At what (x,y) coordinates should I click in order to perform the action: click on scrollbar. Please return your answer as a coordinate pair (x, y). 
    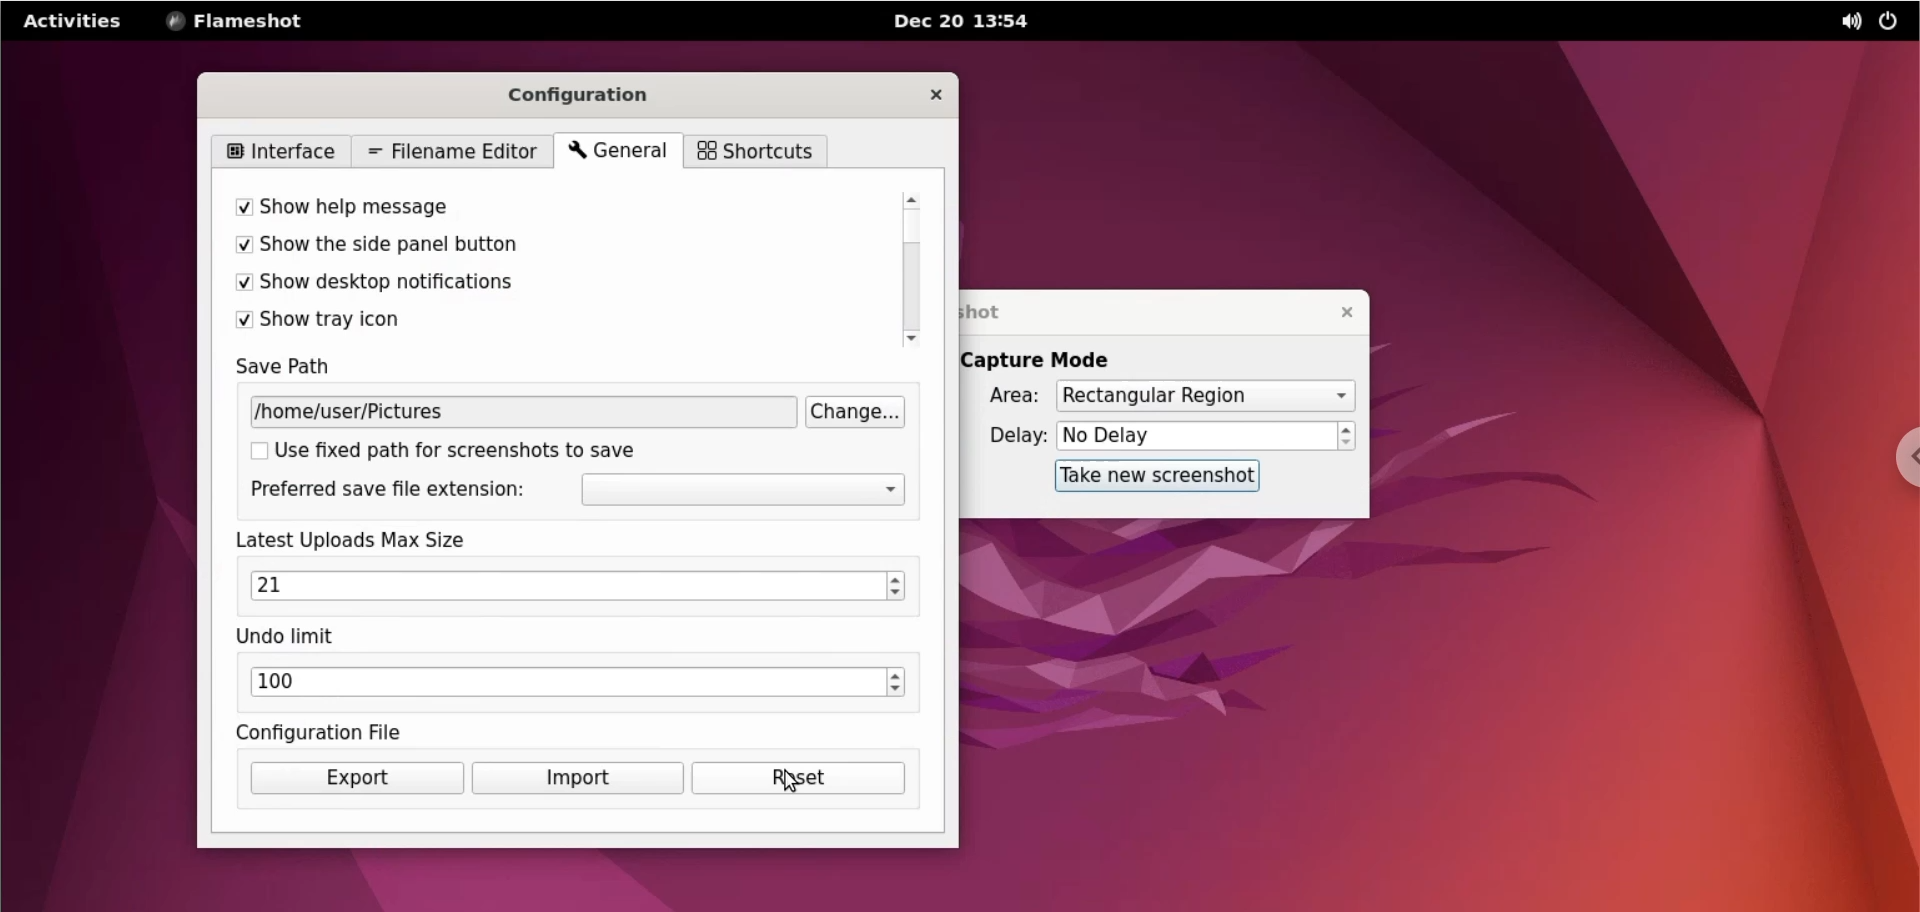
    Looking at the image, I should click on (909, 269).